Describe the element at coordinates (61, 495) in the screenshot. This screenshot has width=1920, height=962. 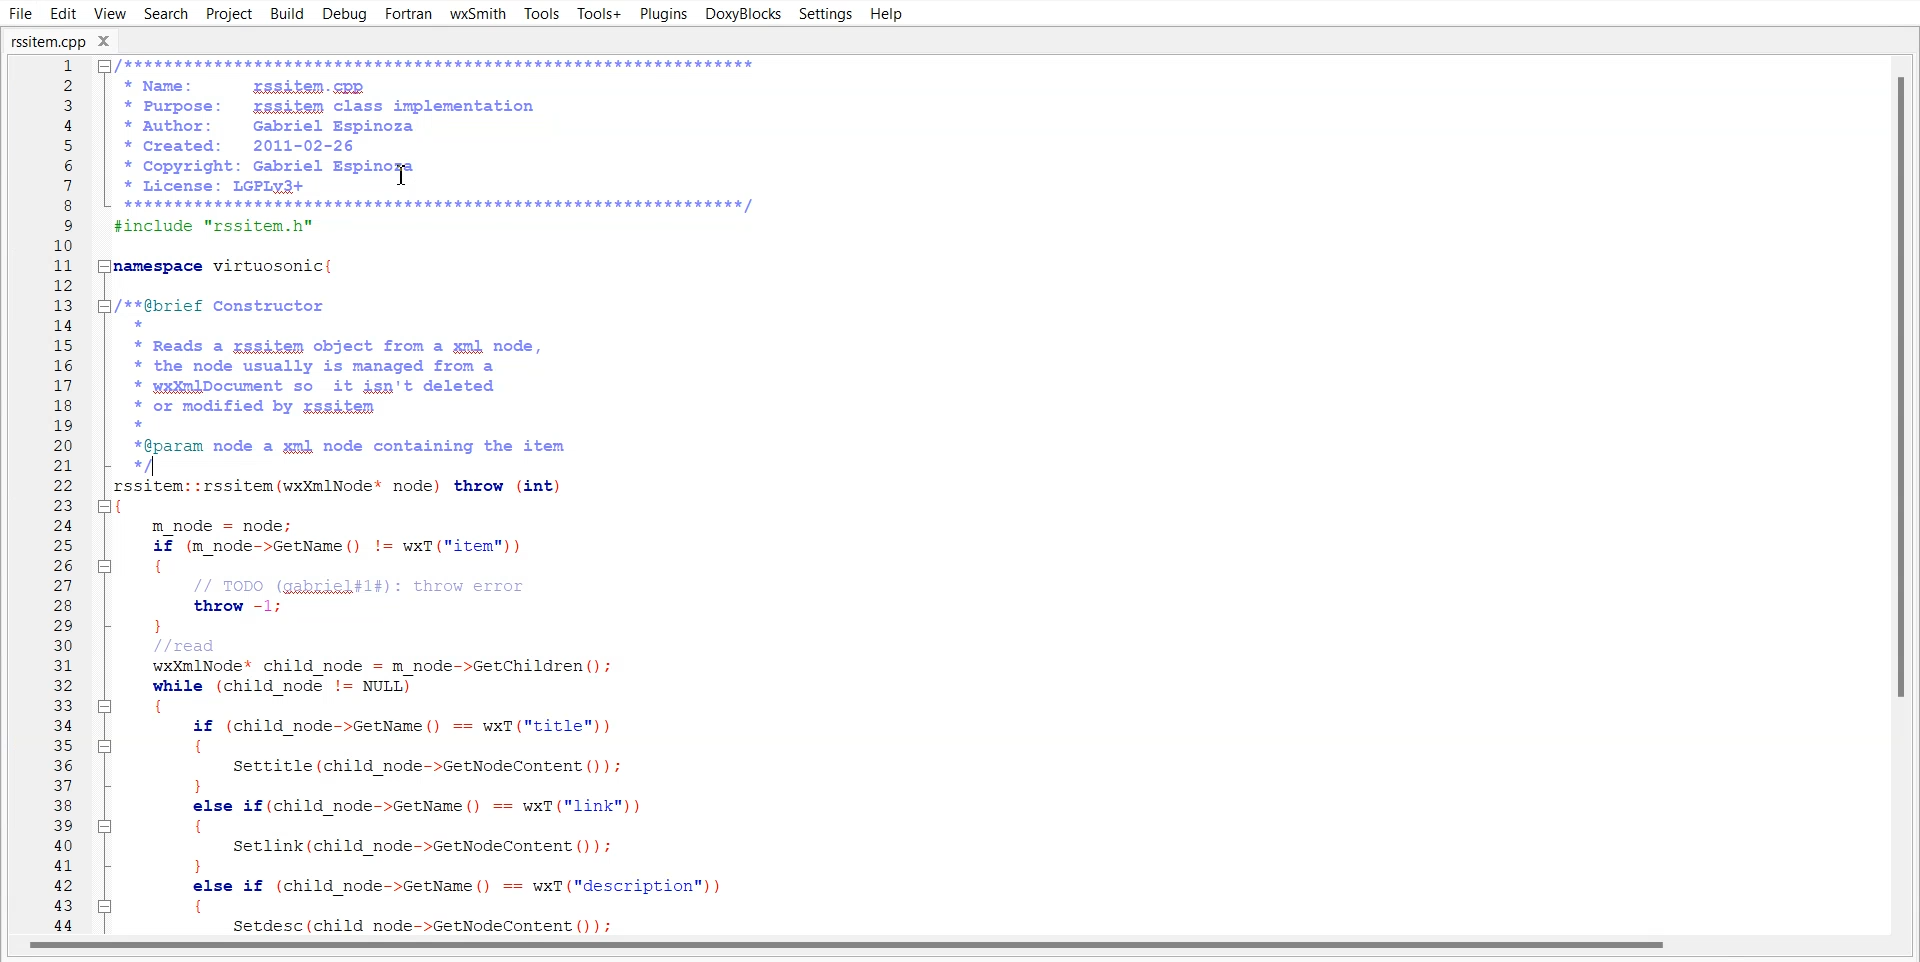
I see `Line Number` at that location.